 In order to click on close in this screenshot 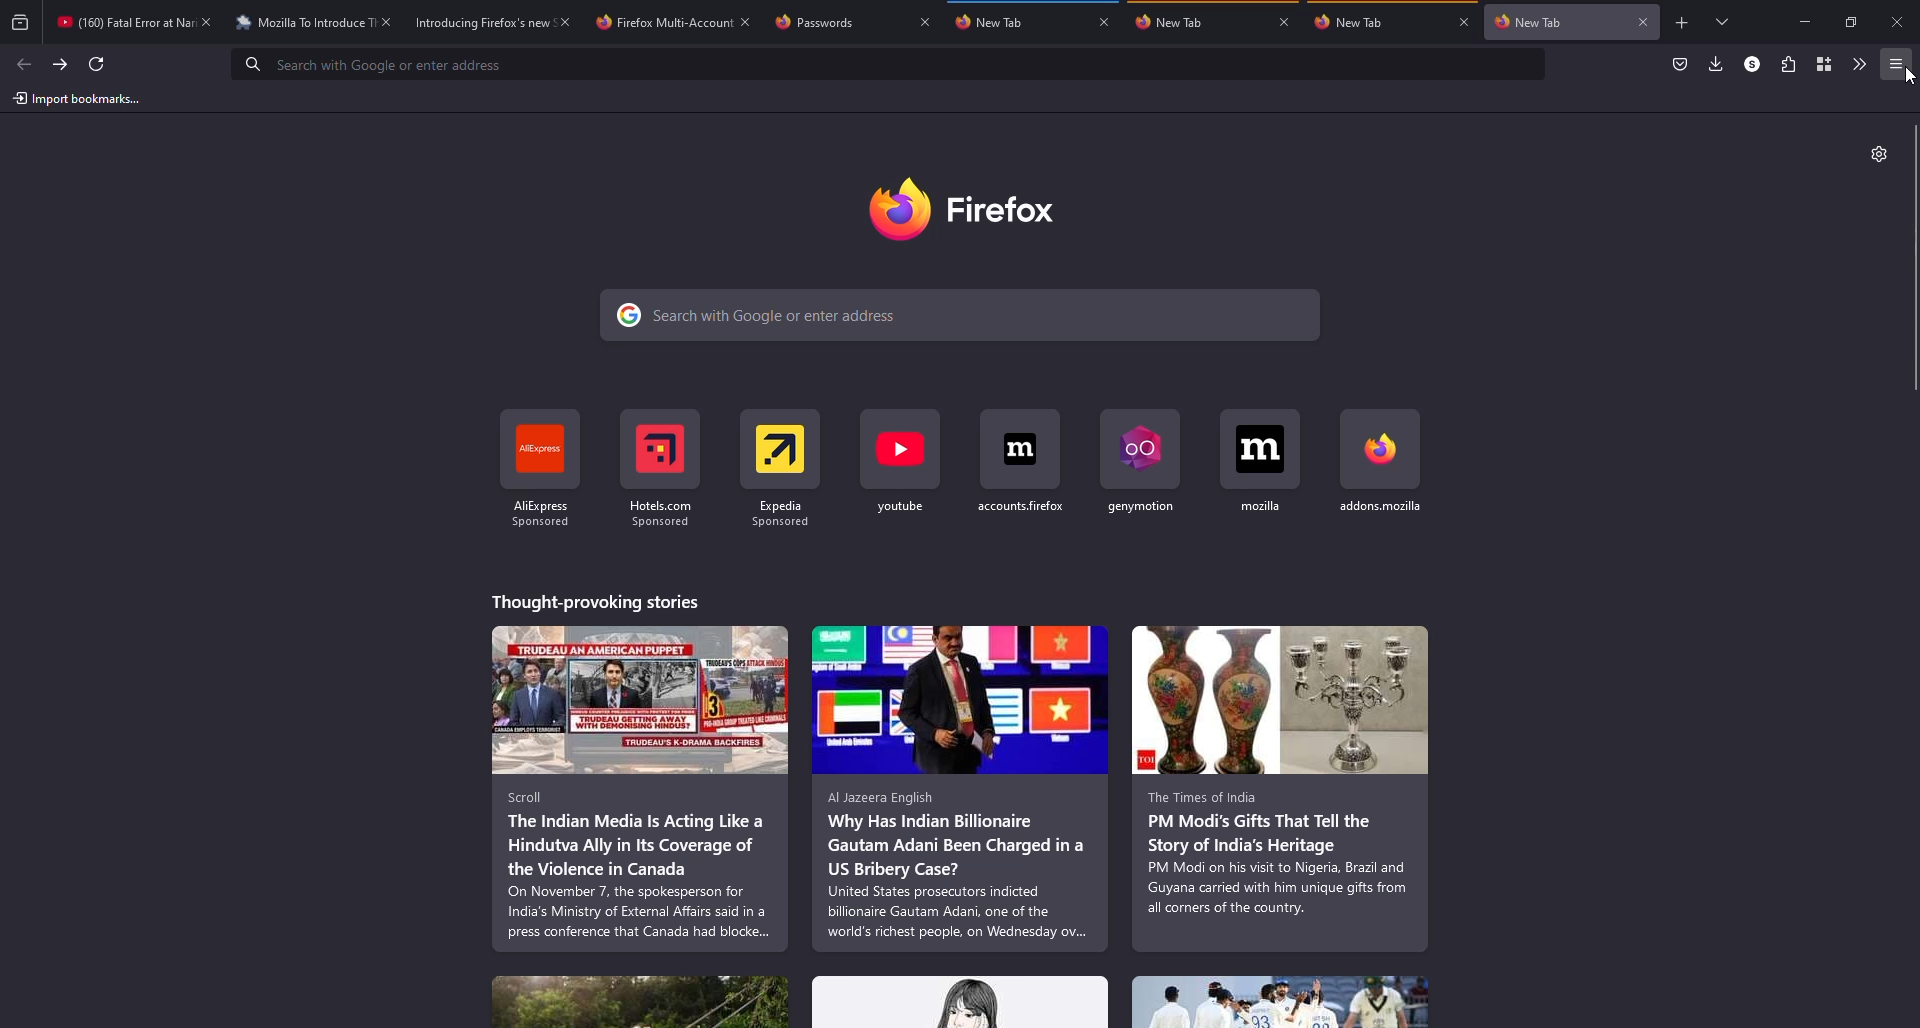, I will do `click(386, 21)`.